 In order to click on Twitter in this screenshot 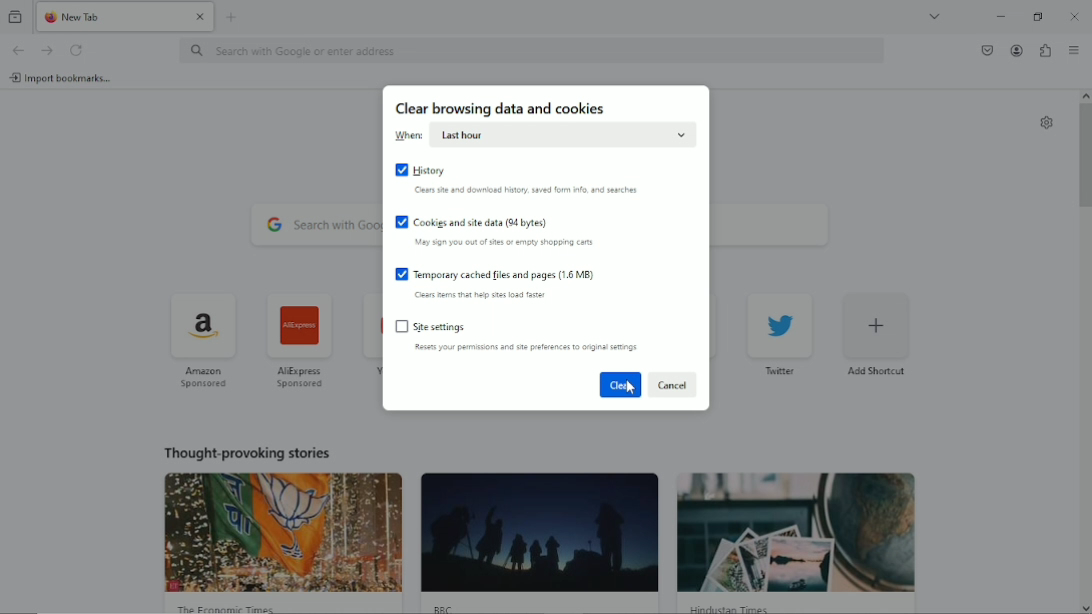, I will do `click(782, 332)`.